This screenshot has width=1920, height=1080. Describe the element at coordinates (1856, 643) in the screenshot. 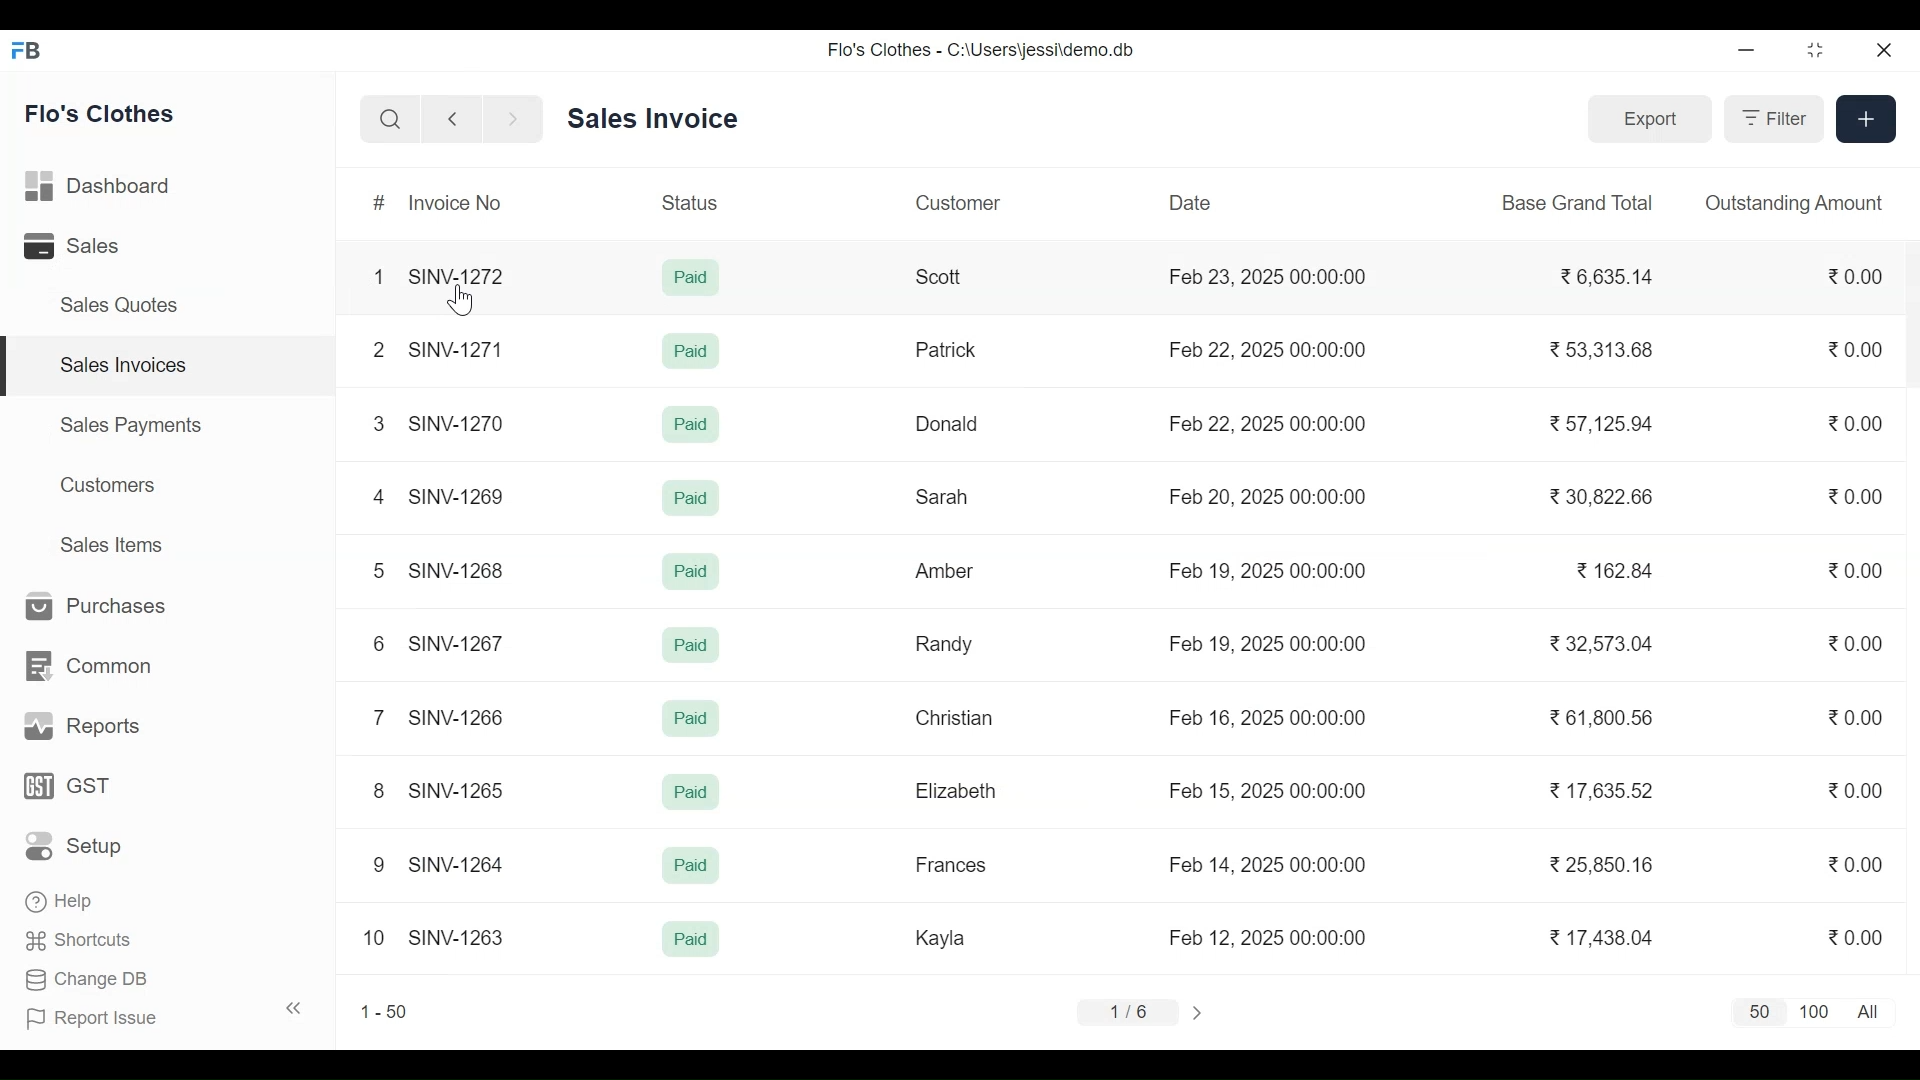

I see `0.00` at that location.